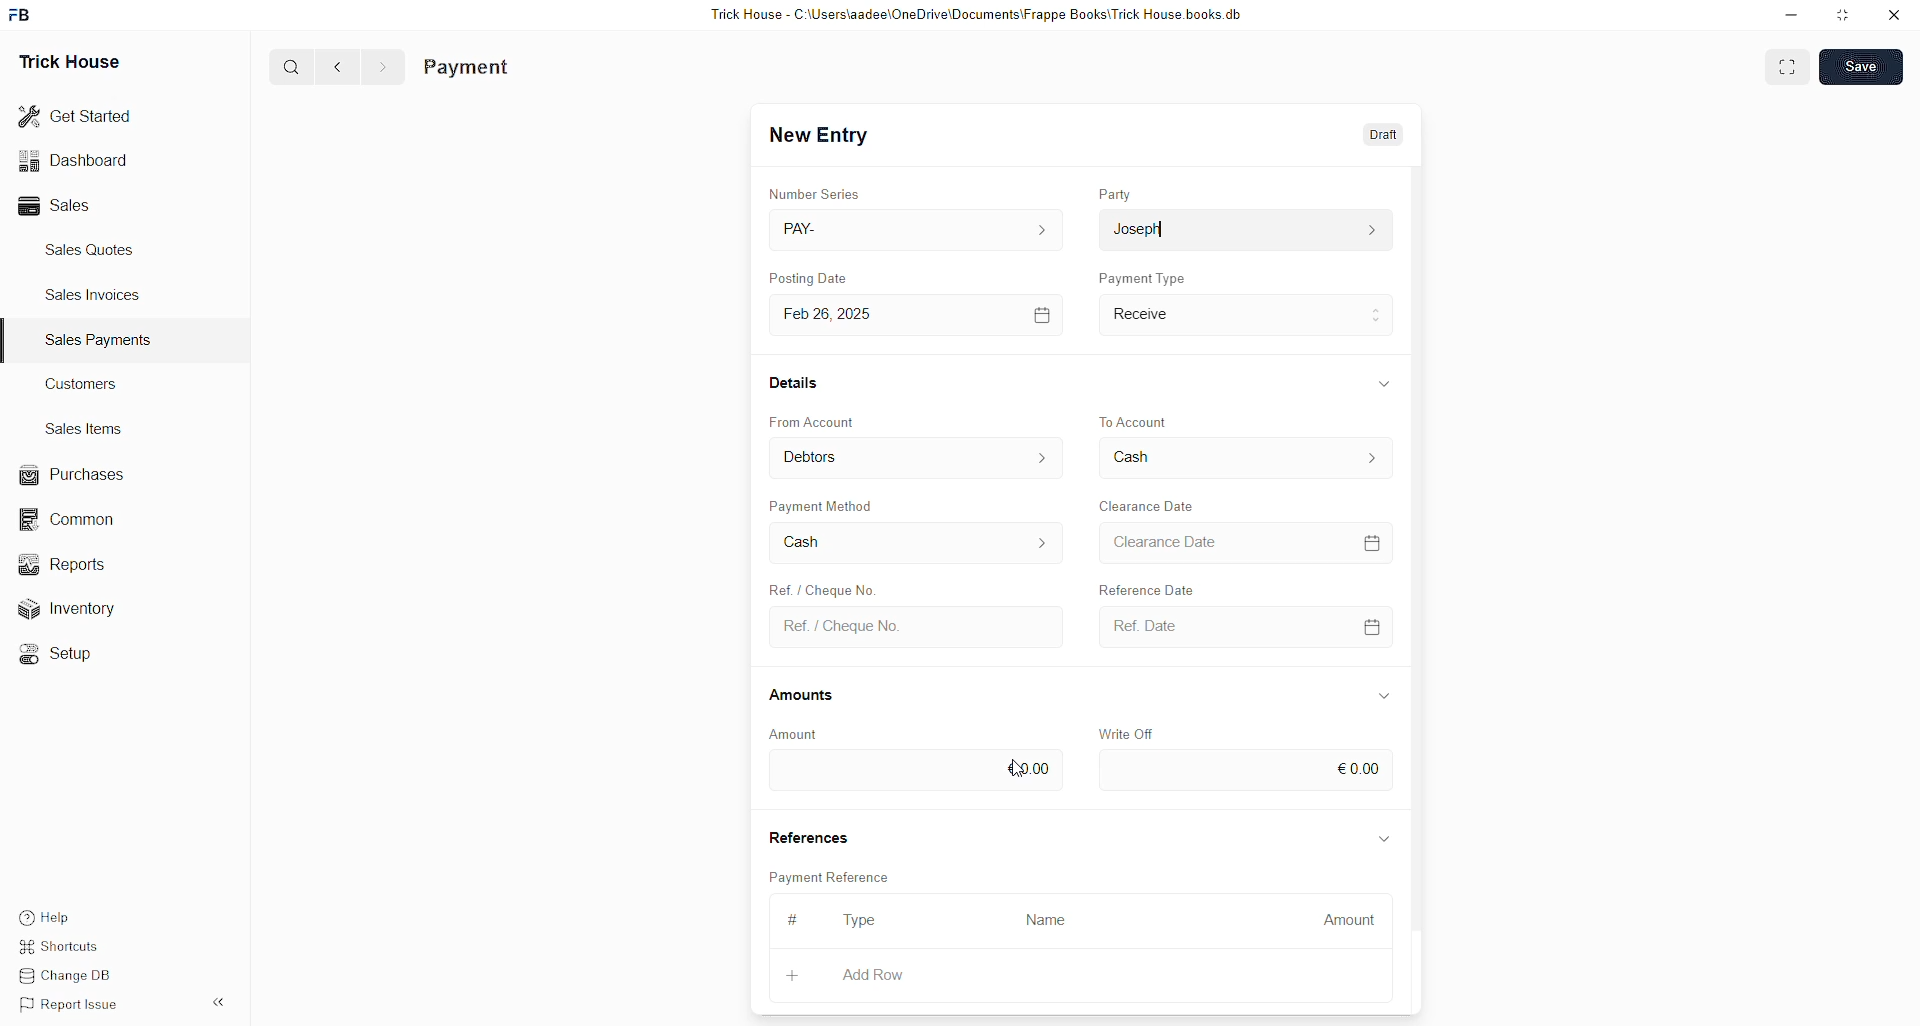  I want to click on Ref. Date, so click(1248, 627).